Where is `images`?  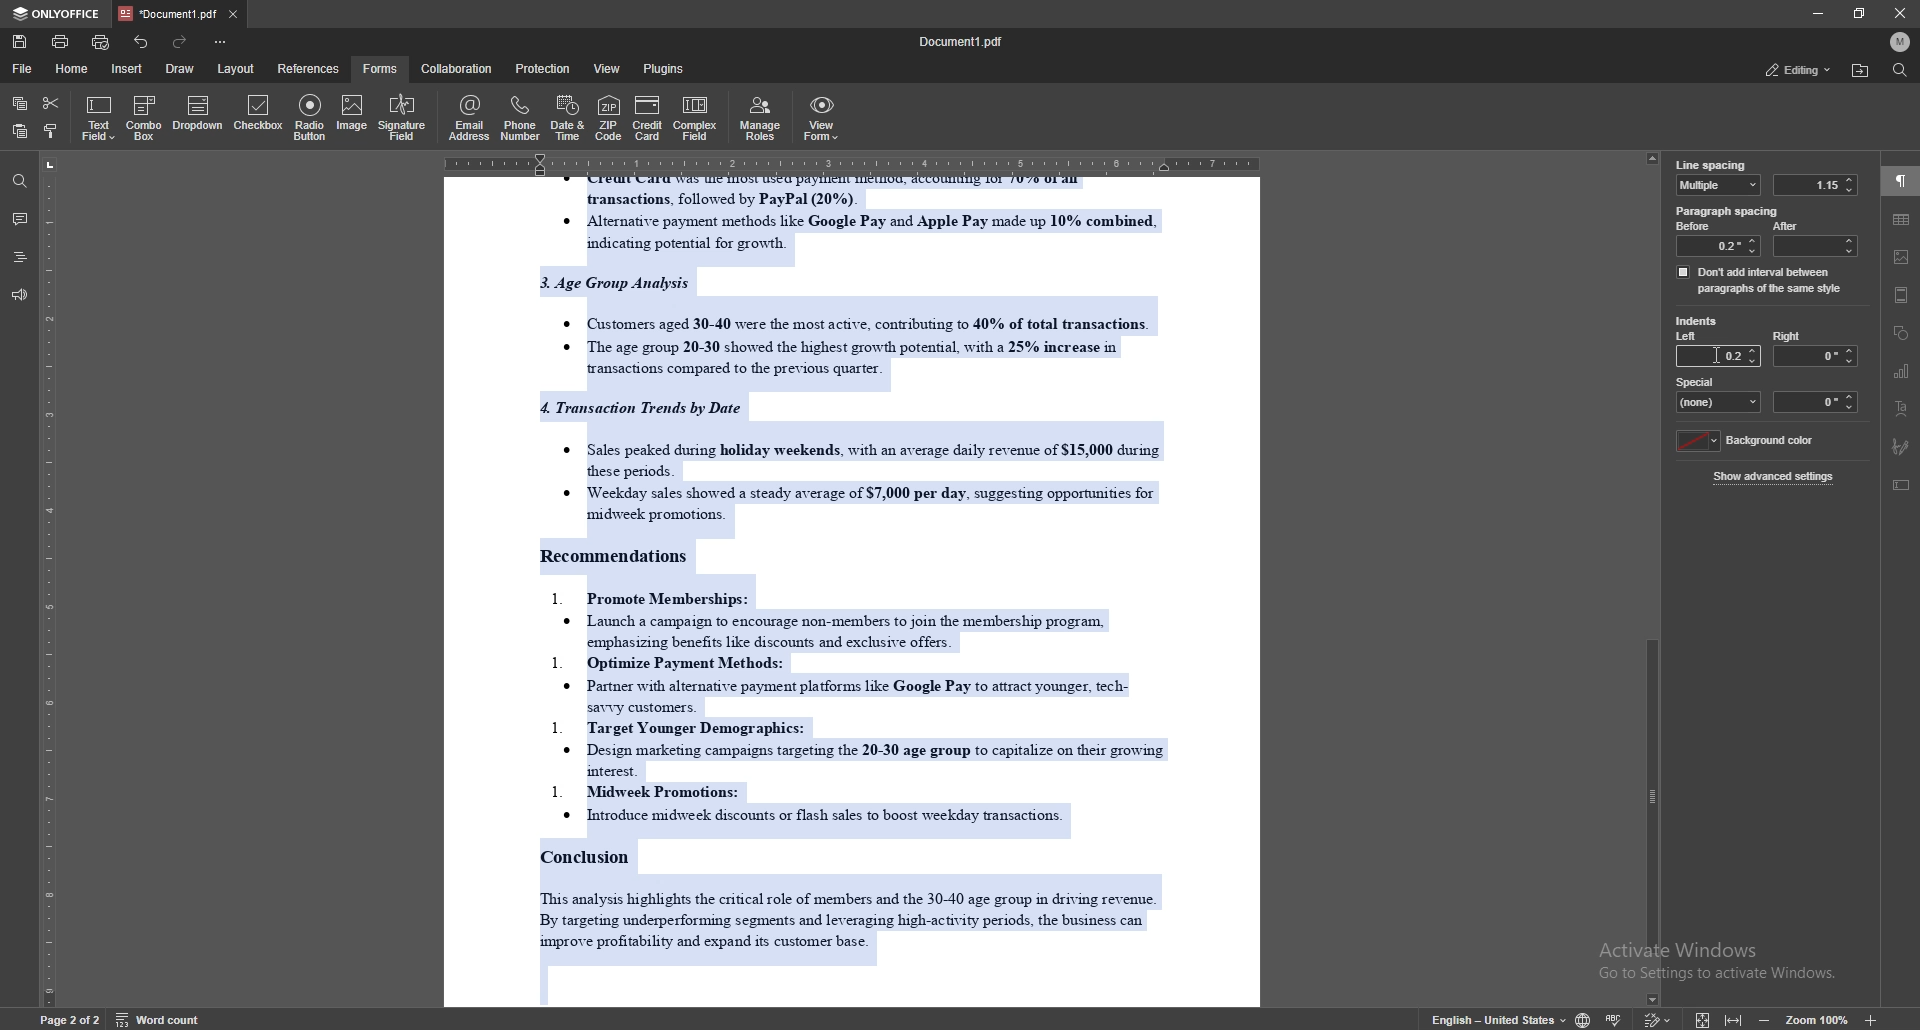
images is located at coordinates (1902, 257).